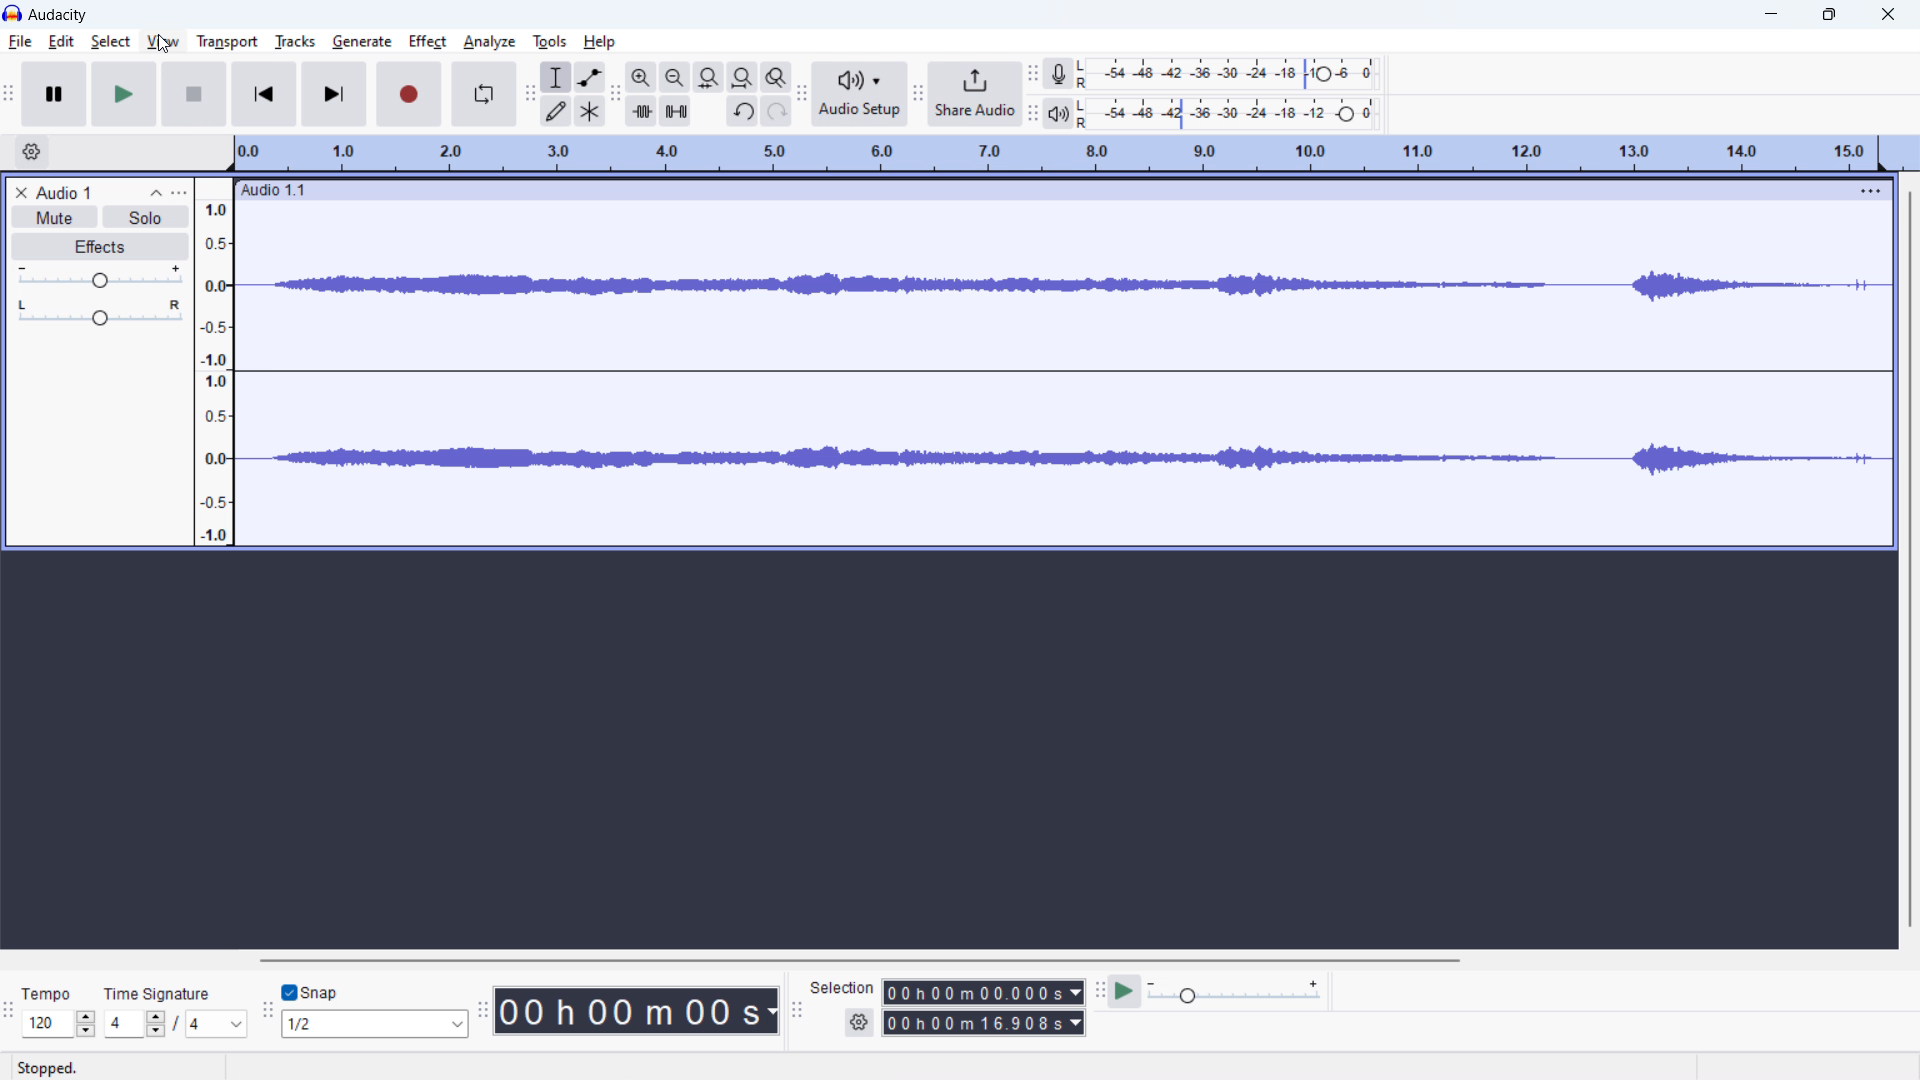 This screenshot has height=1080, width=1920. What do you see at coordinates (1061, 288) in the screenshot?
I see `waveform` at bounding box center [1061, 288].